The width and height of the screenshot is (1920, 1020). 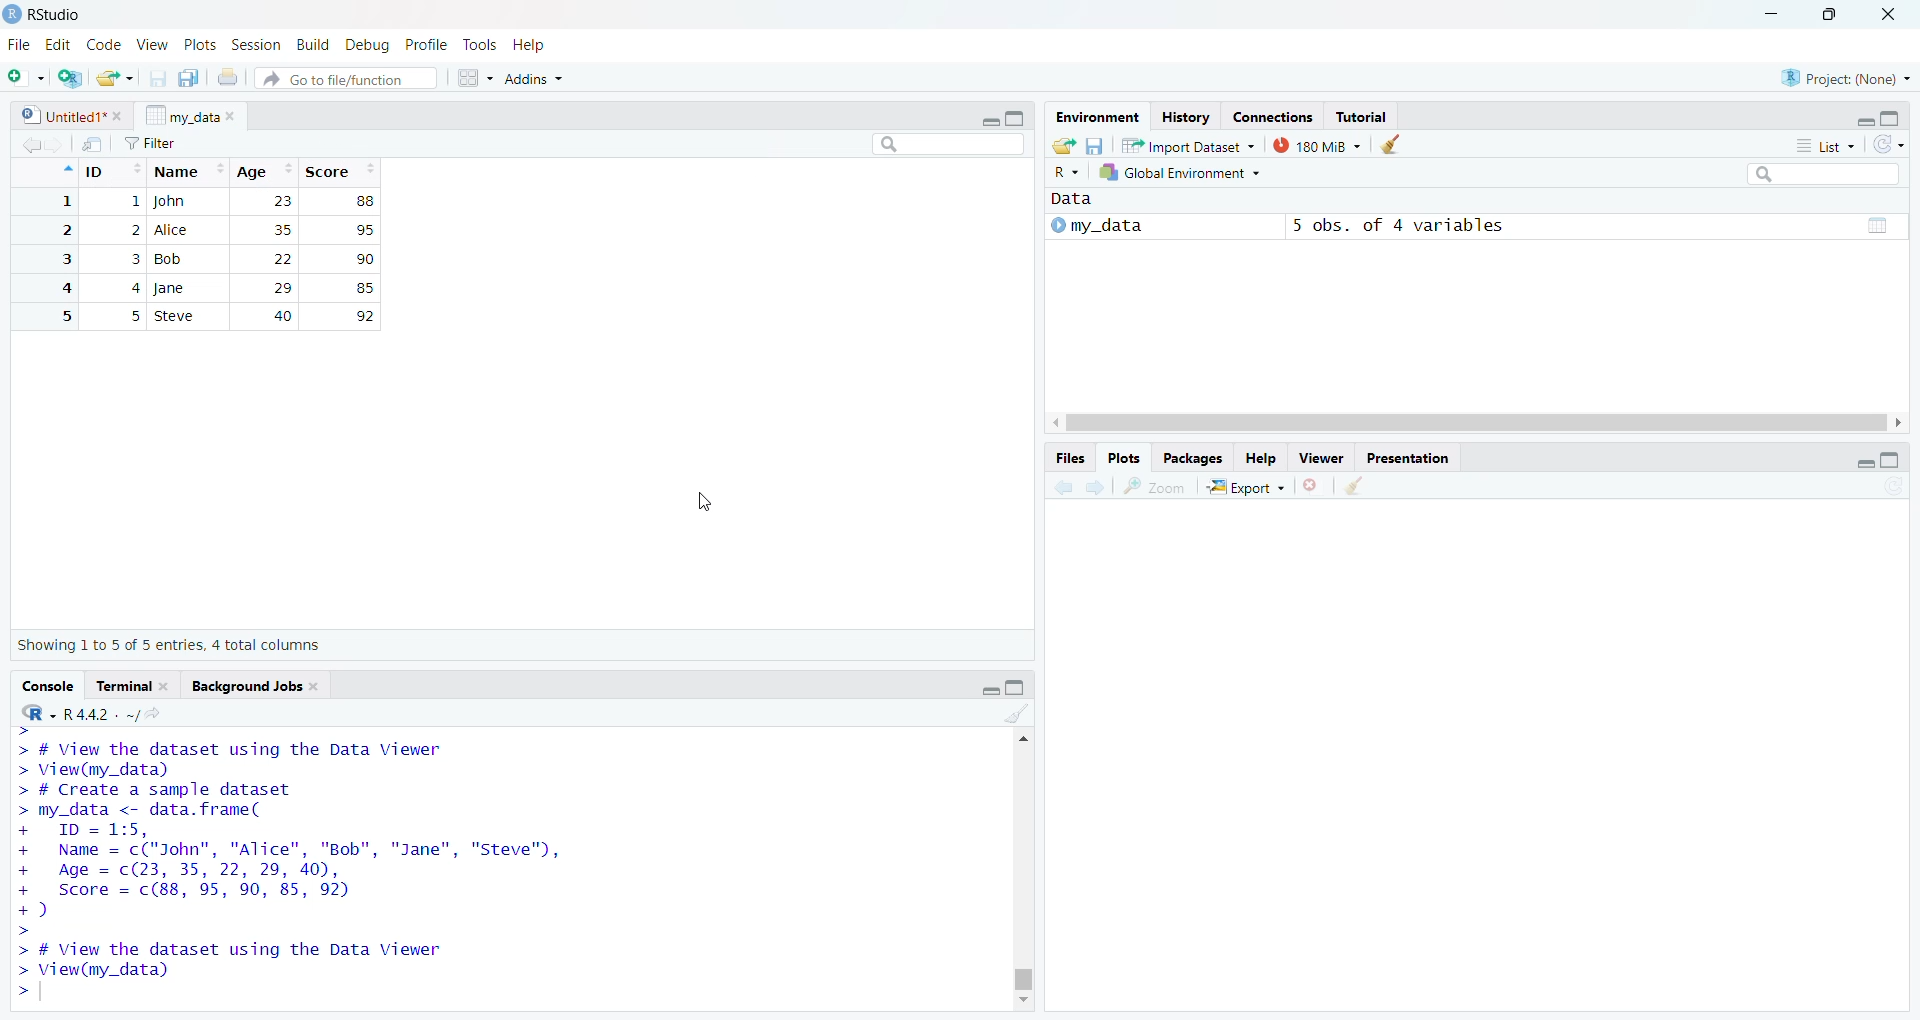 I want to click on Build, so click(x=313, y=44).